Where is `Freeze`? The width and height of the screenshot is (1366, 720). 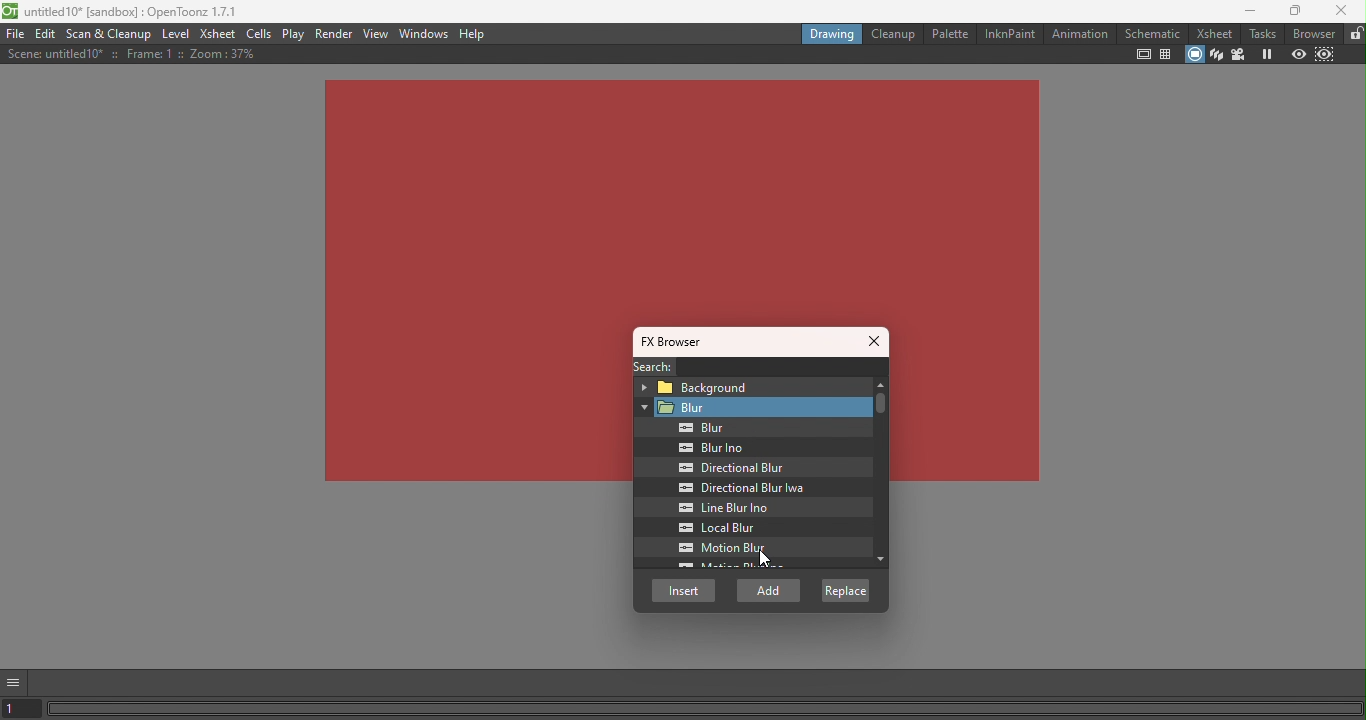 Freeze is located at coordinates (1267, 53).